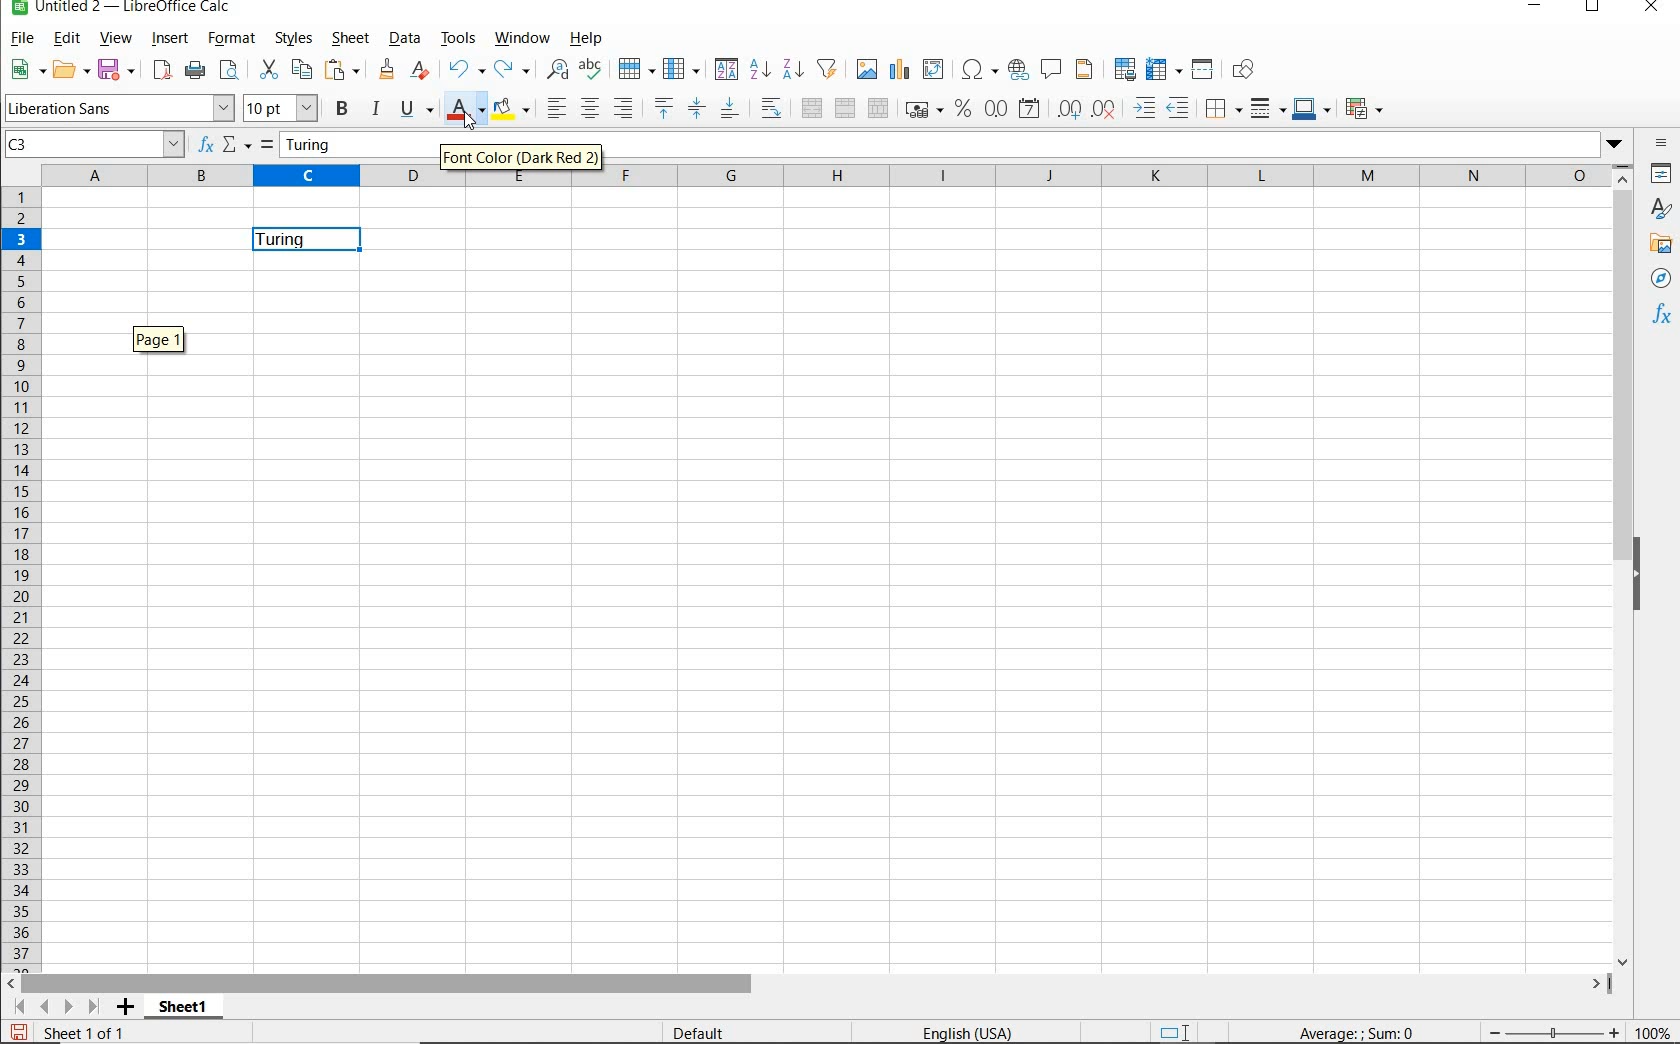 The width and height of the screenshot is (1680, 1044). I want to click on Sheet 1 of 1, so click(93, 1032).